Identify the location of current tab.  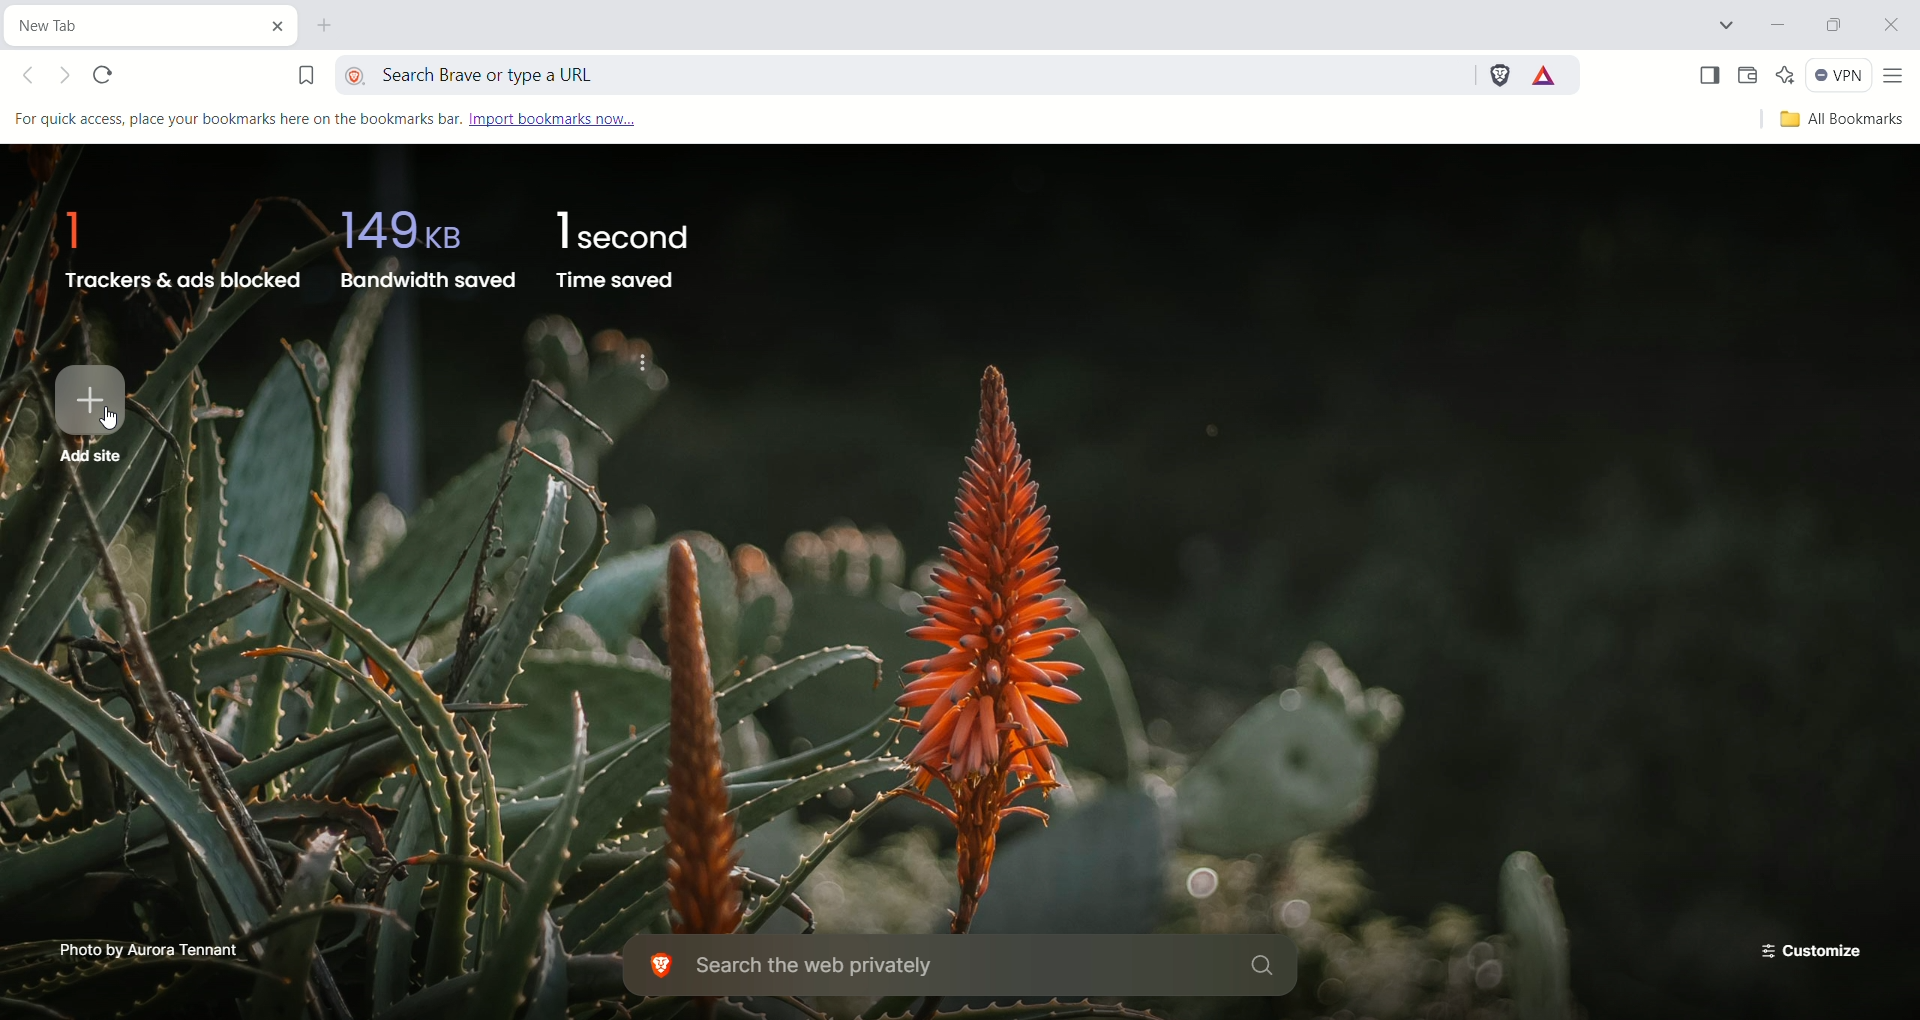
(135, 23).